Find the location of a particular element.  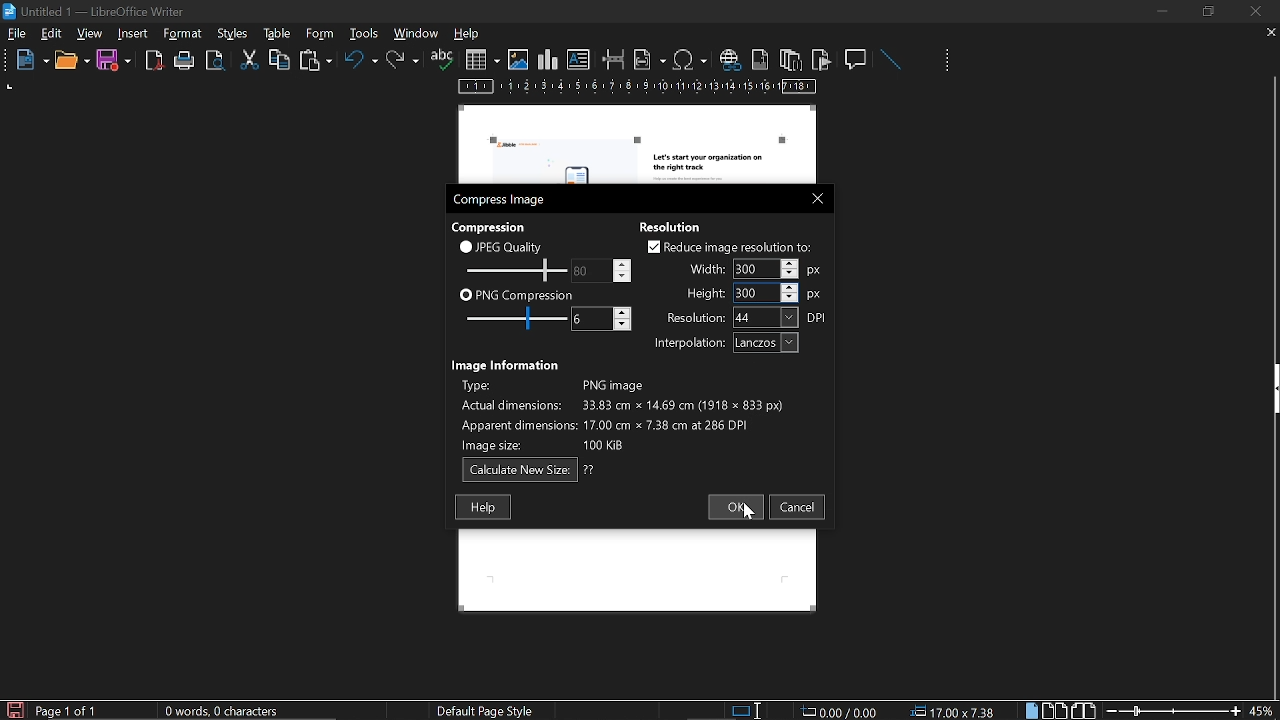

insert is located at coordinates (134, 34).